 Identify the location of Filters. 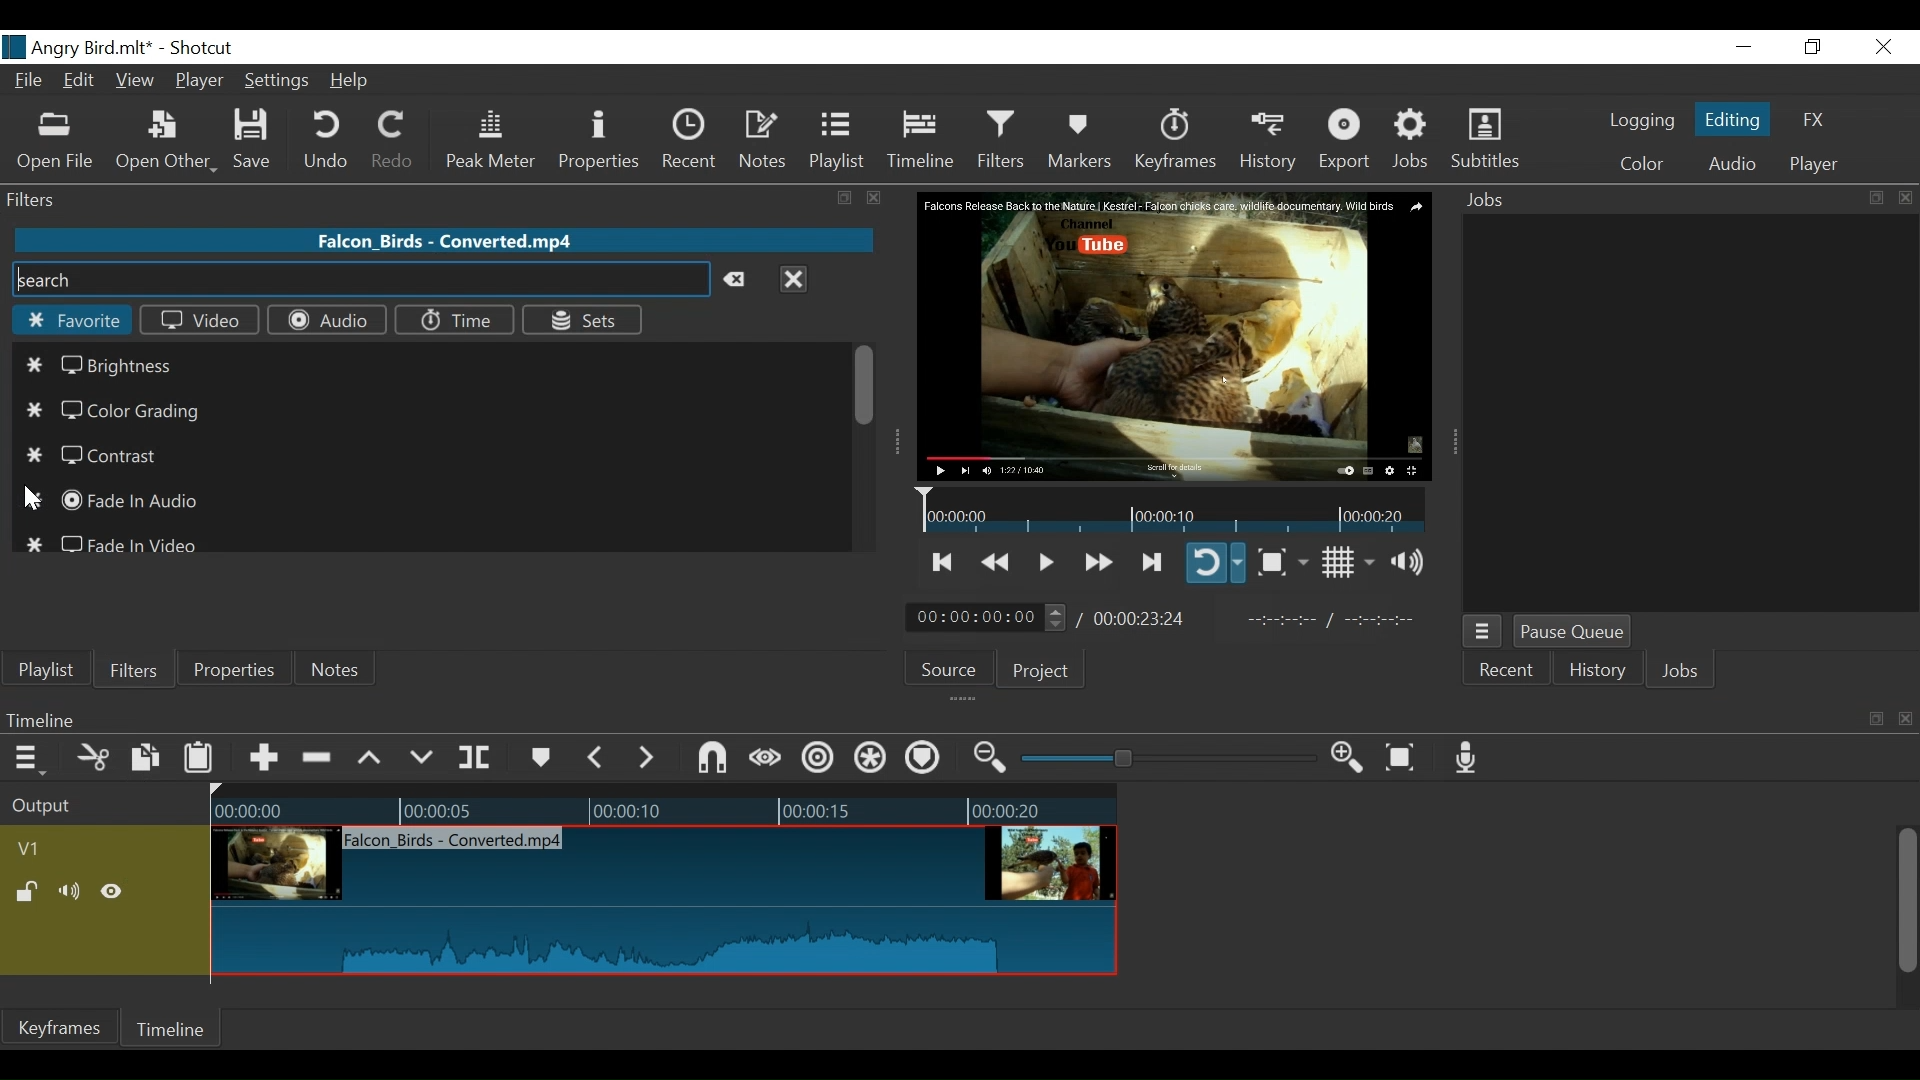
(1004, 139).